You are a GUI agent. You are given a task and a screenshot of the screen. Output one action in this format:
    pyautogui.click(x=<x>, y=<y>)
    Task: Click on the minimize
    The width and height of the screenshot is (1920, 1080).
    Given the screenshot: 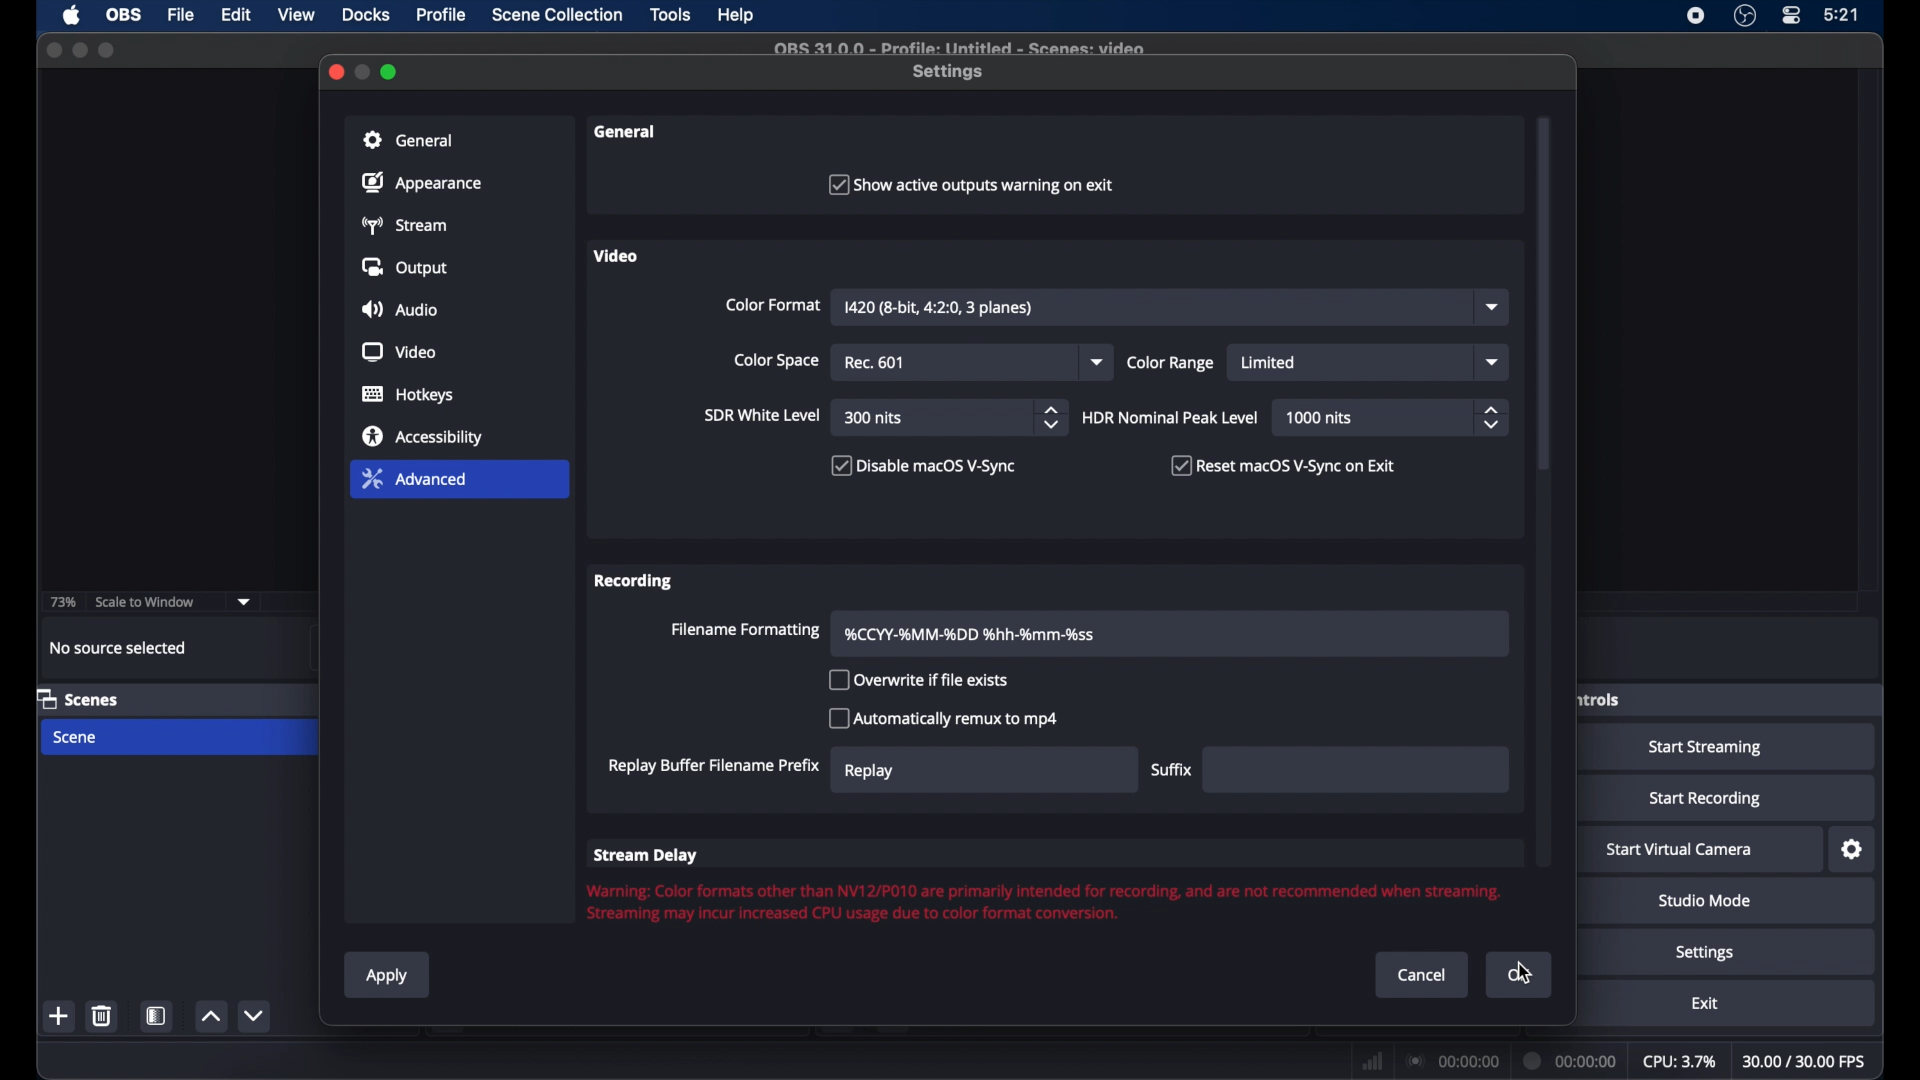 What is the action you would take?
    pyautogui.click(x=364, y=73)
    